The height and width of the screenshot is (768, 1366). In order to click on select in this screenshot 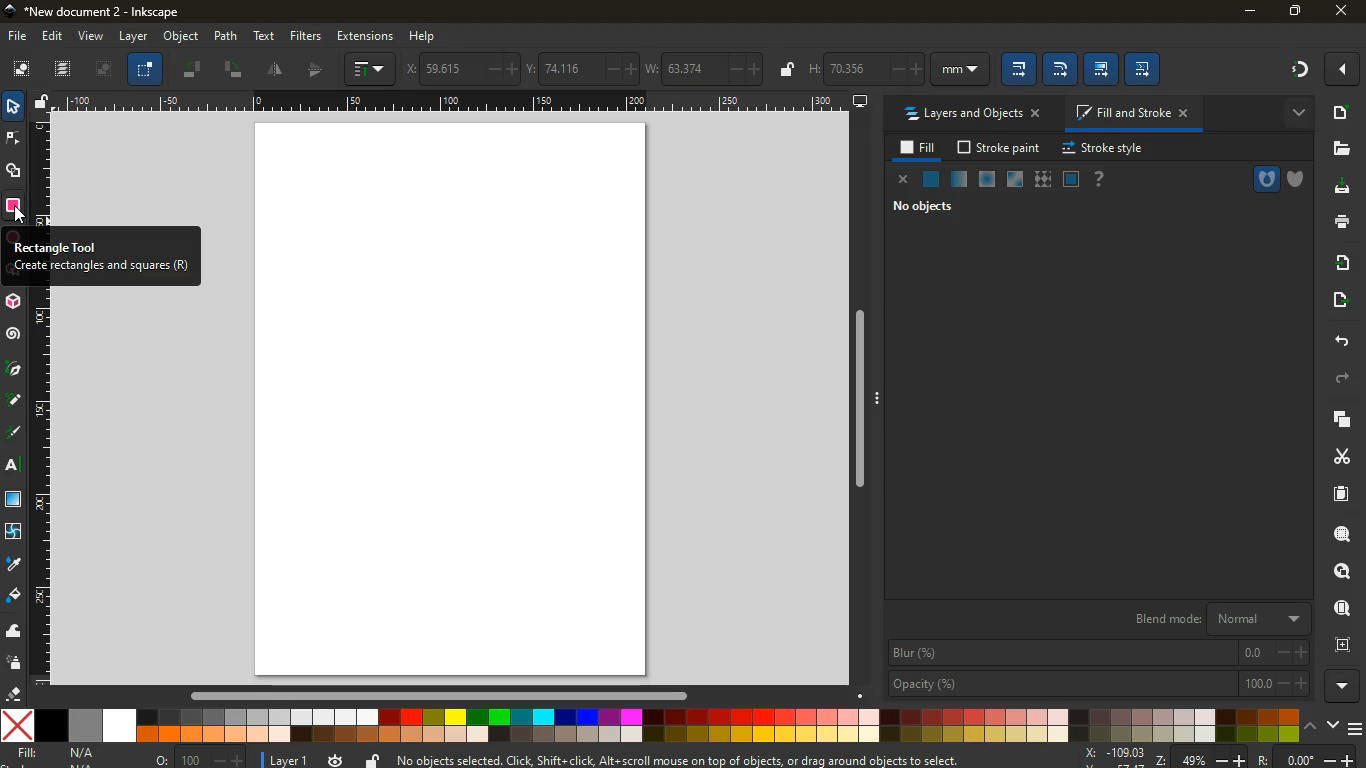, I will do `click(10, 108)`.